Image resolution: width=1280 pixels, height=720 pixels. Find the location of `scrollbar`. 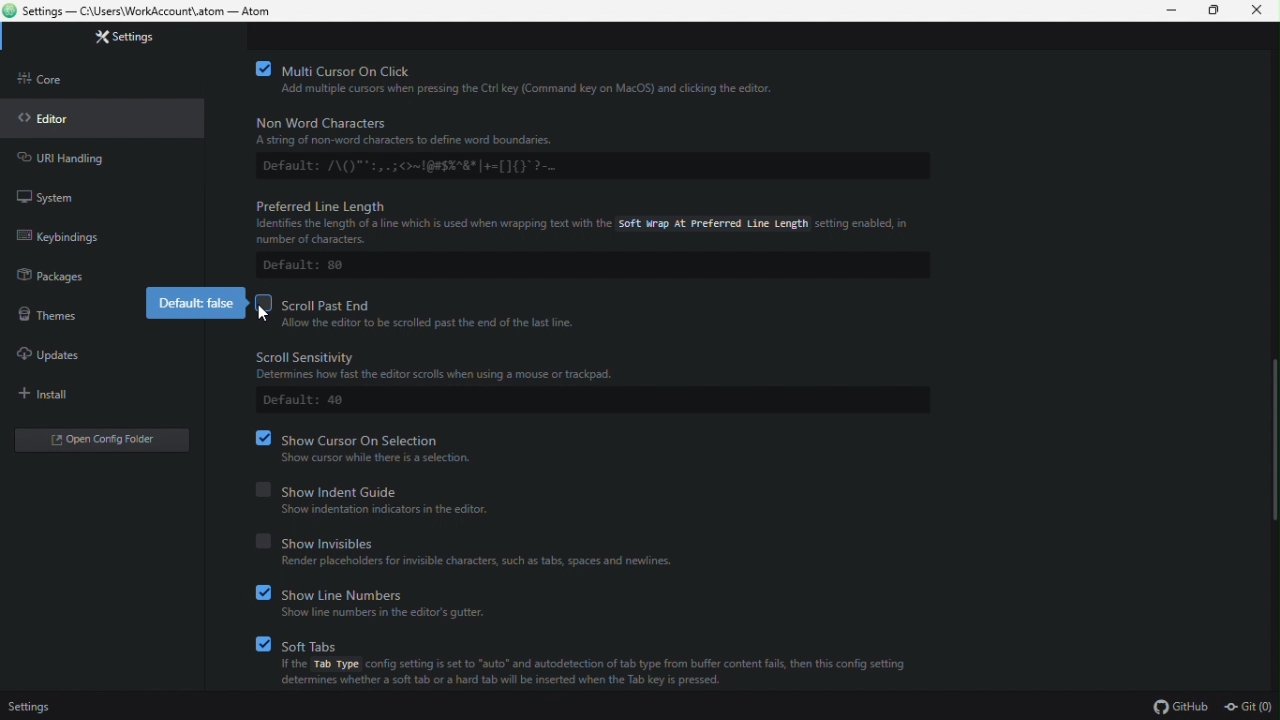

scrollbar is located at coordinates (1269, 440).